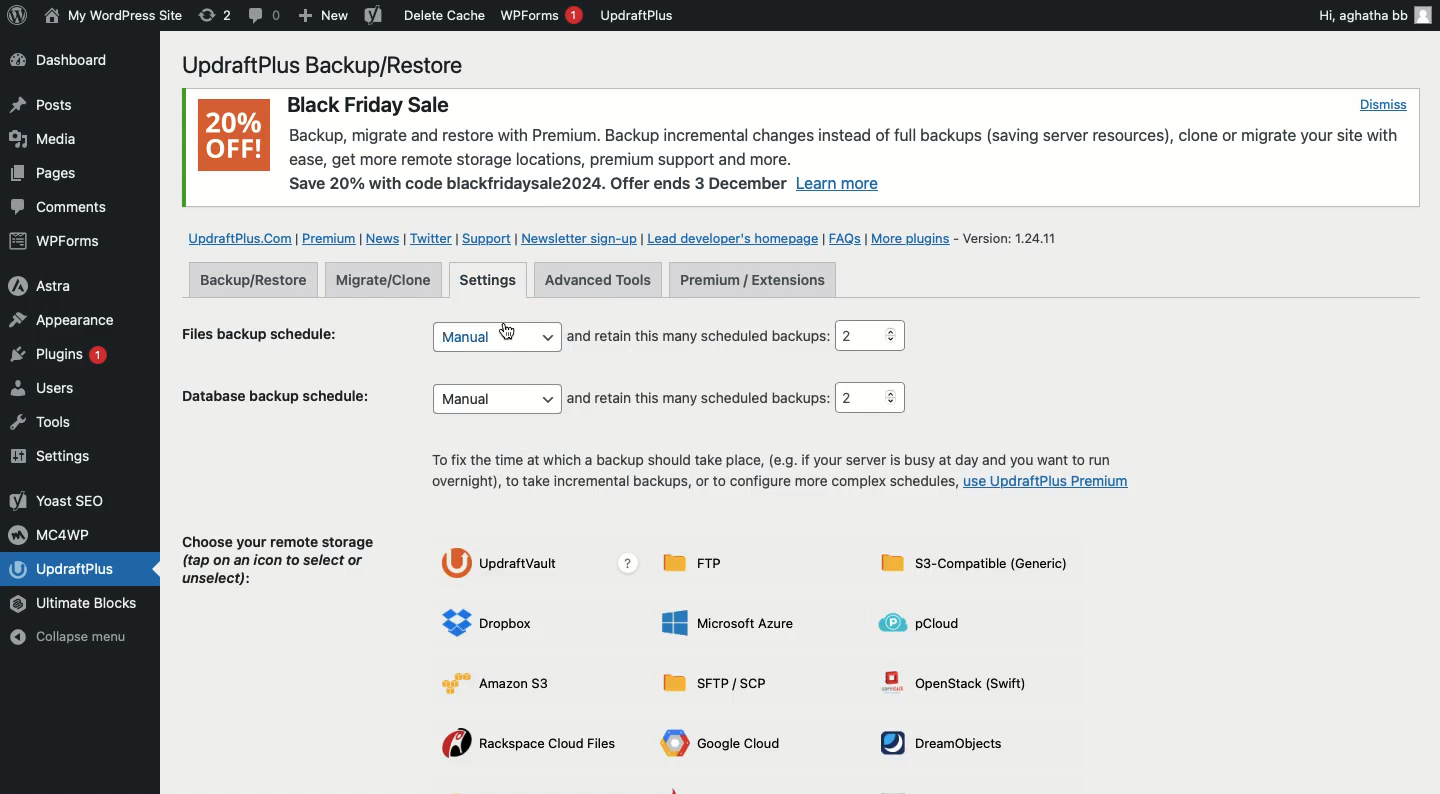 This screenshot has width=1440, height=794. What do you see at coordinates (495, 336) in the screenshot?
I see `Manual` at bounding box center [495, 336].